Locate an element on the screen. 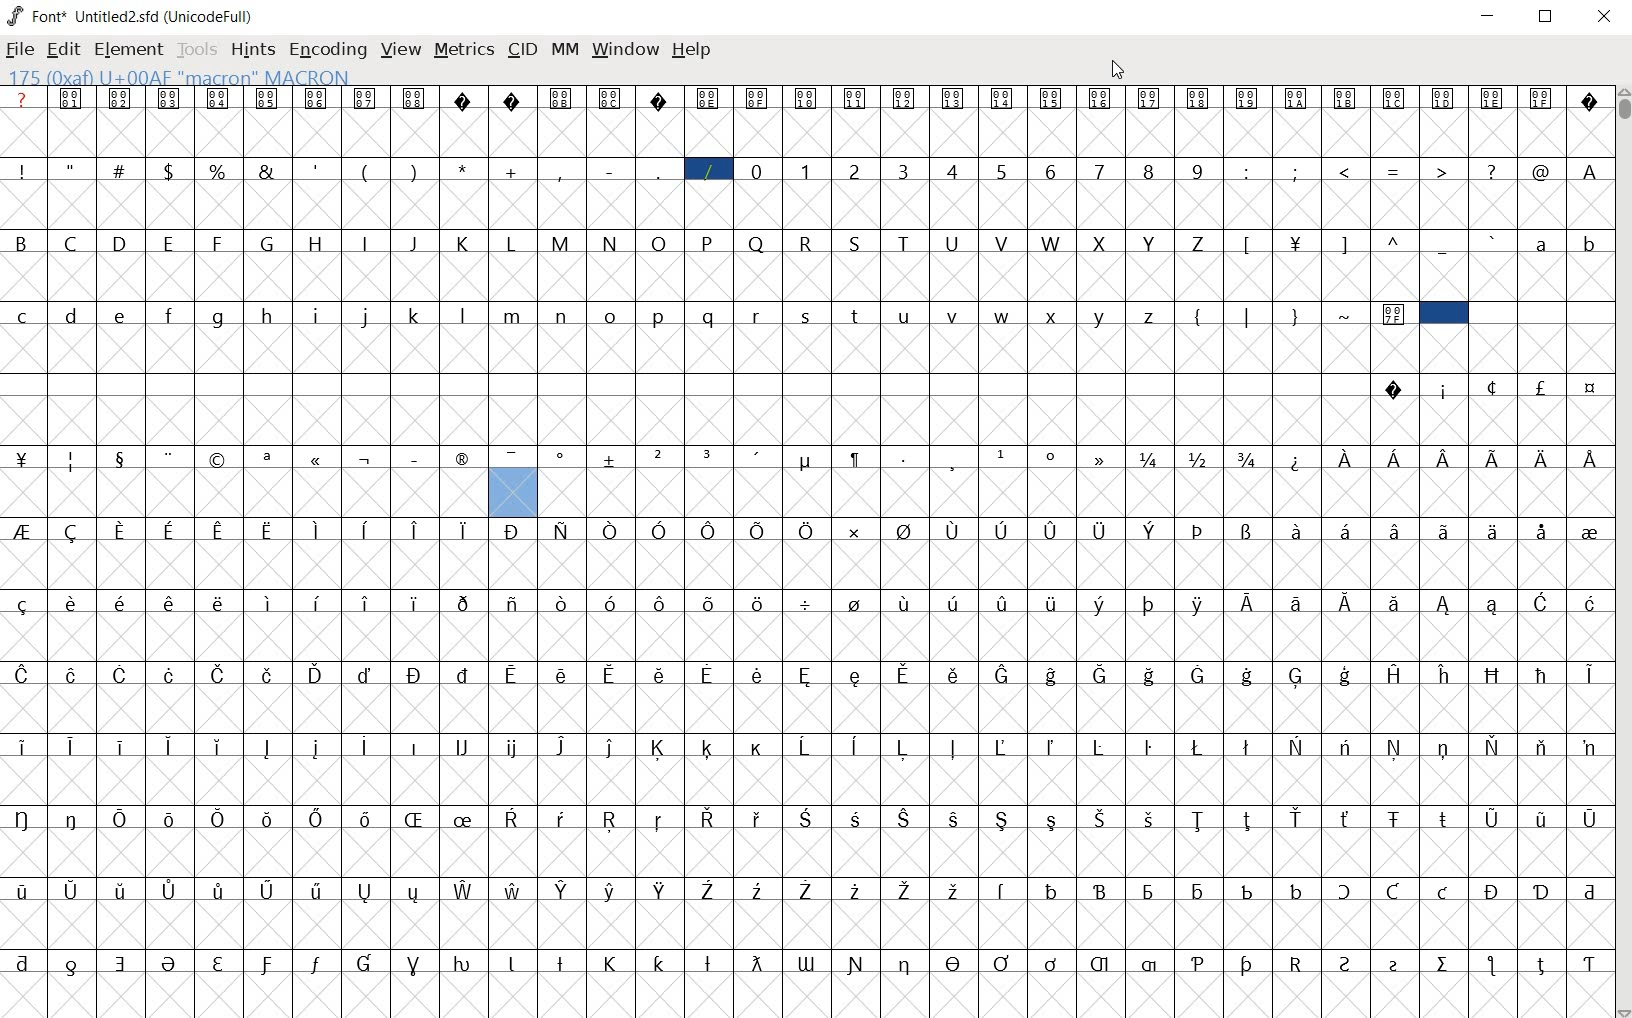 The width and height of the screenshot is (1632, 1018). Symbol is located at coordinates (1394, 818).